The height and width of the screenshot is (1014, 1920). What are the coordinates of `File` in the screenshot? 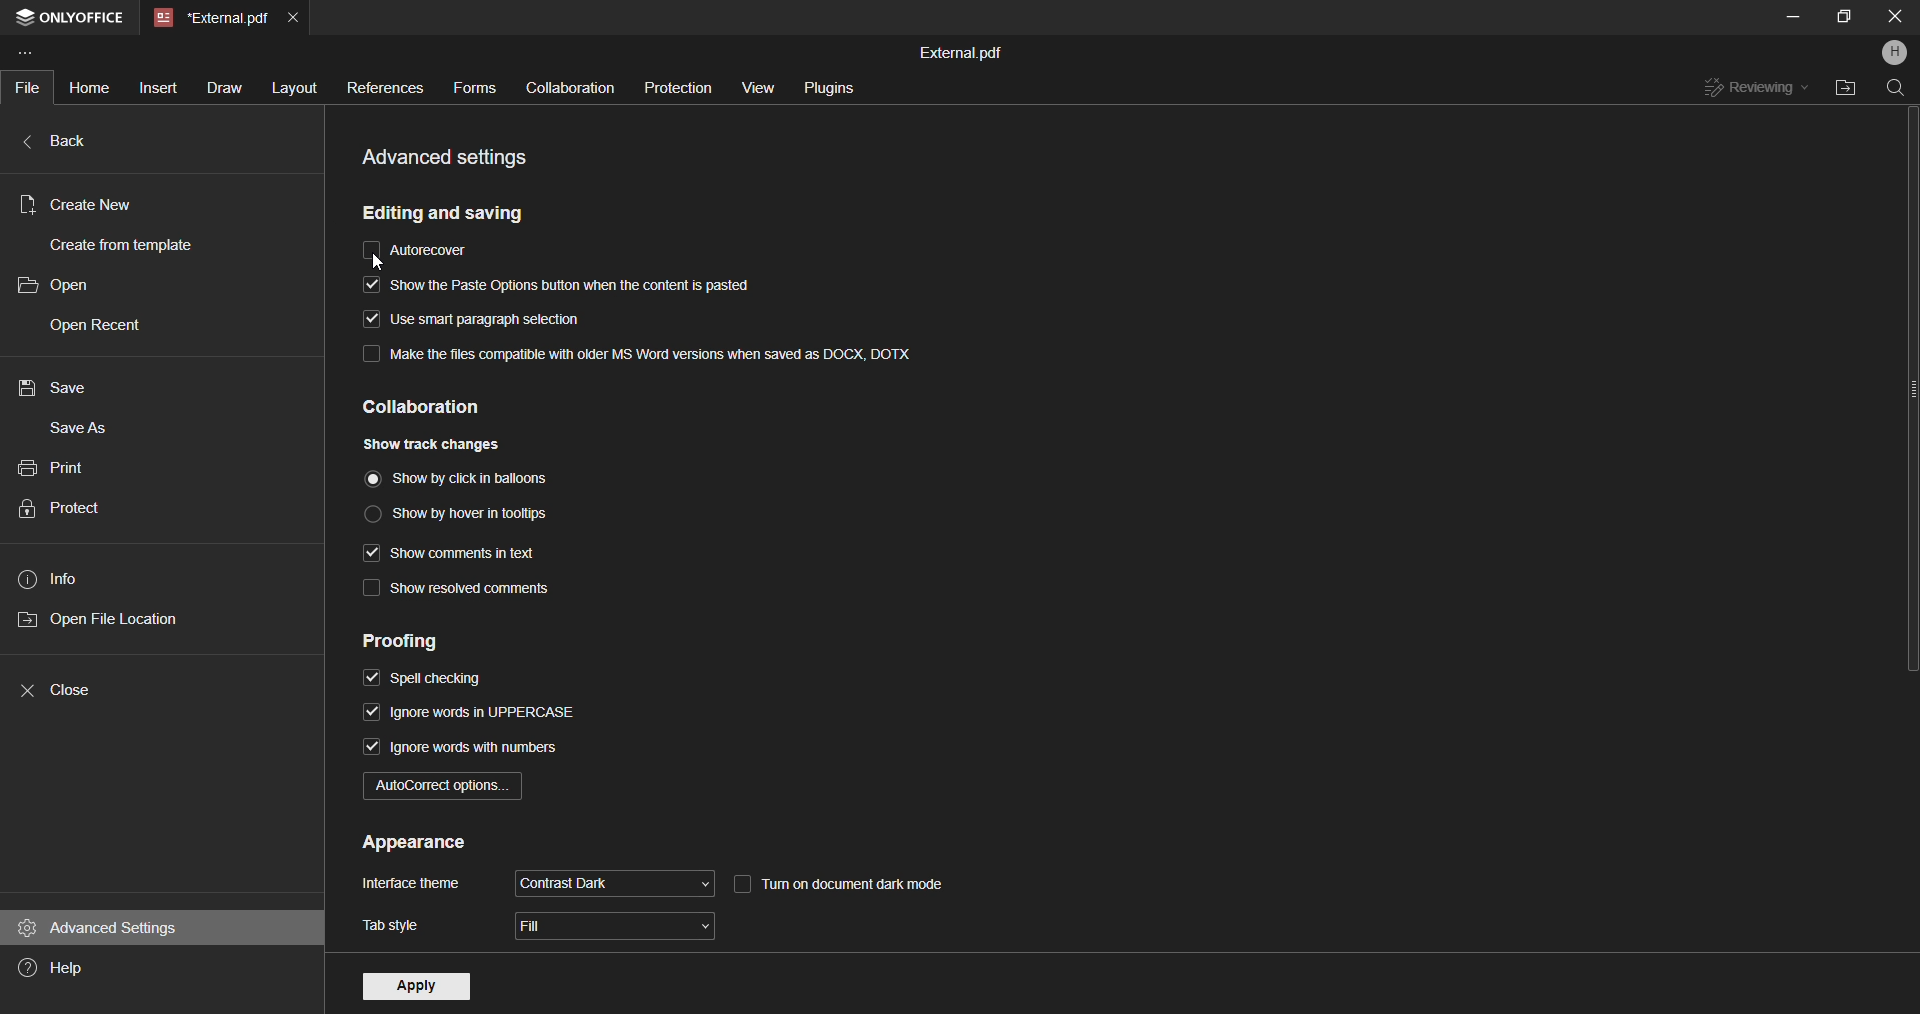 It's located at (32, 87).